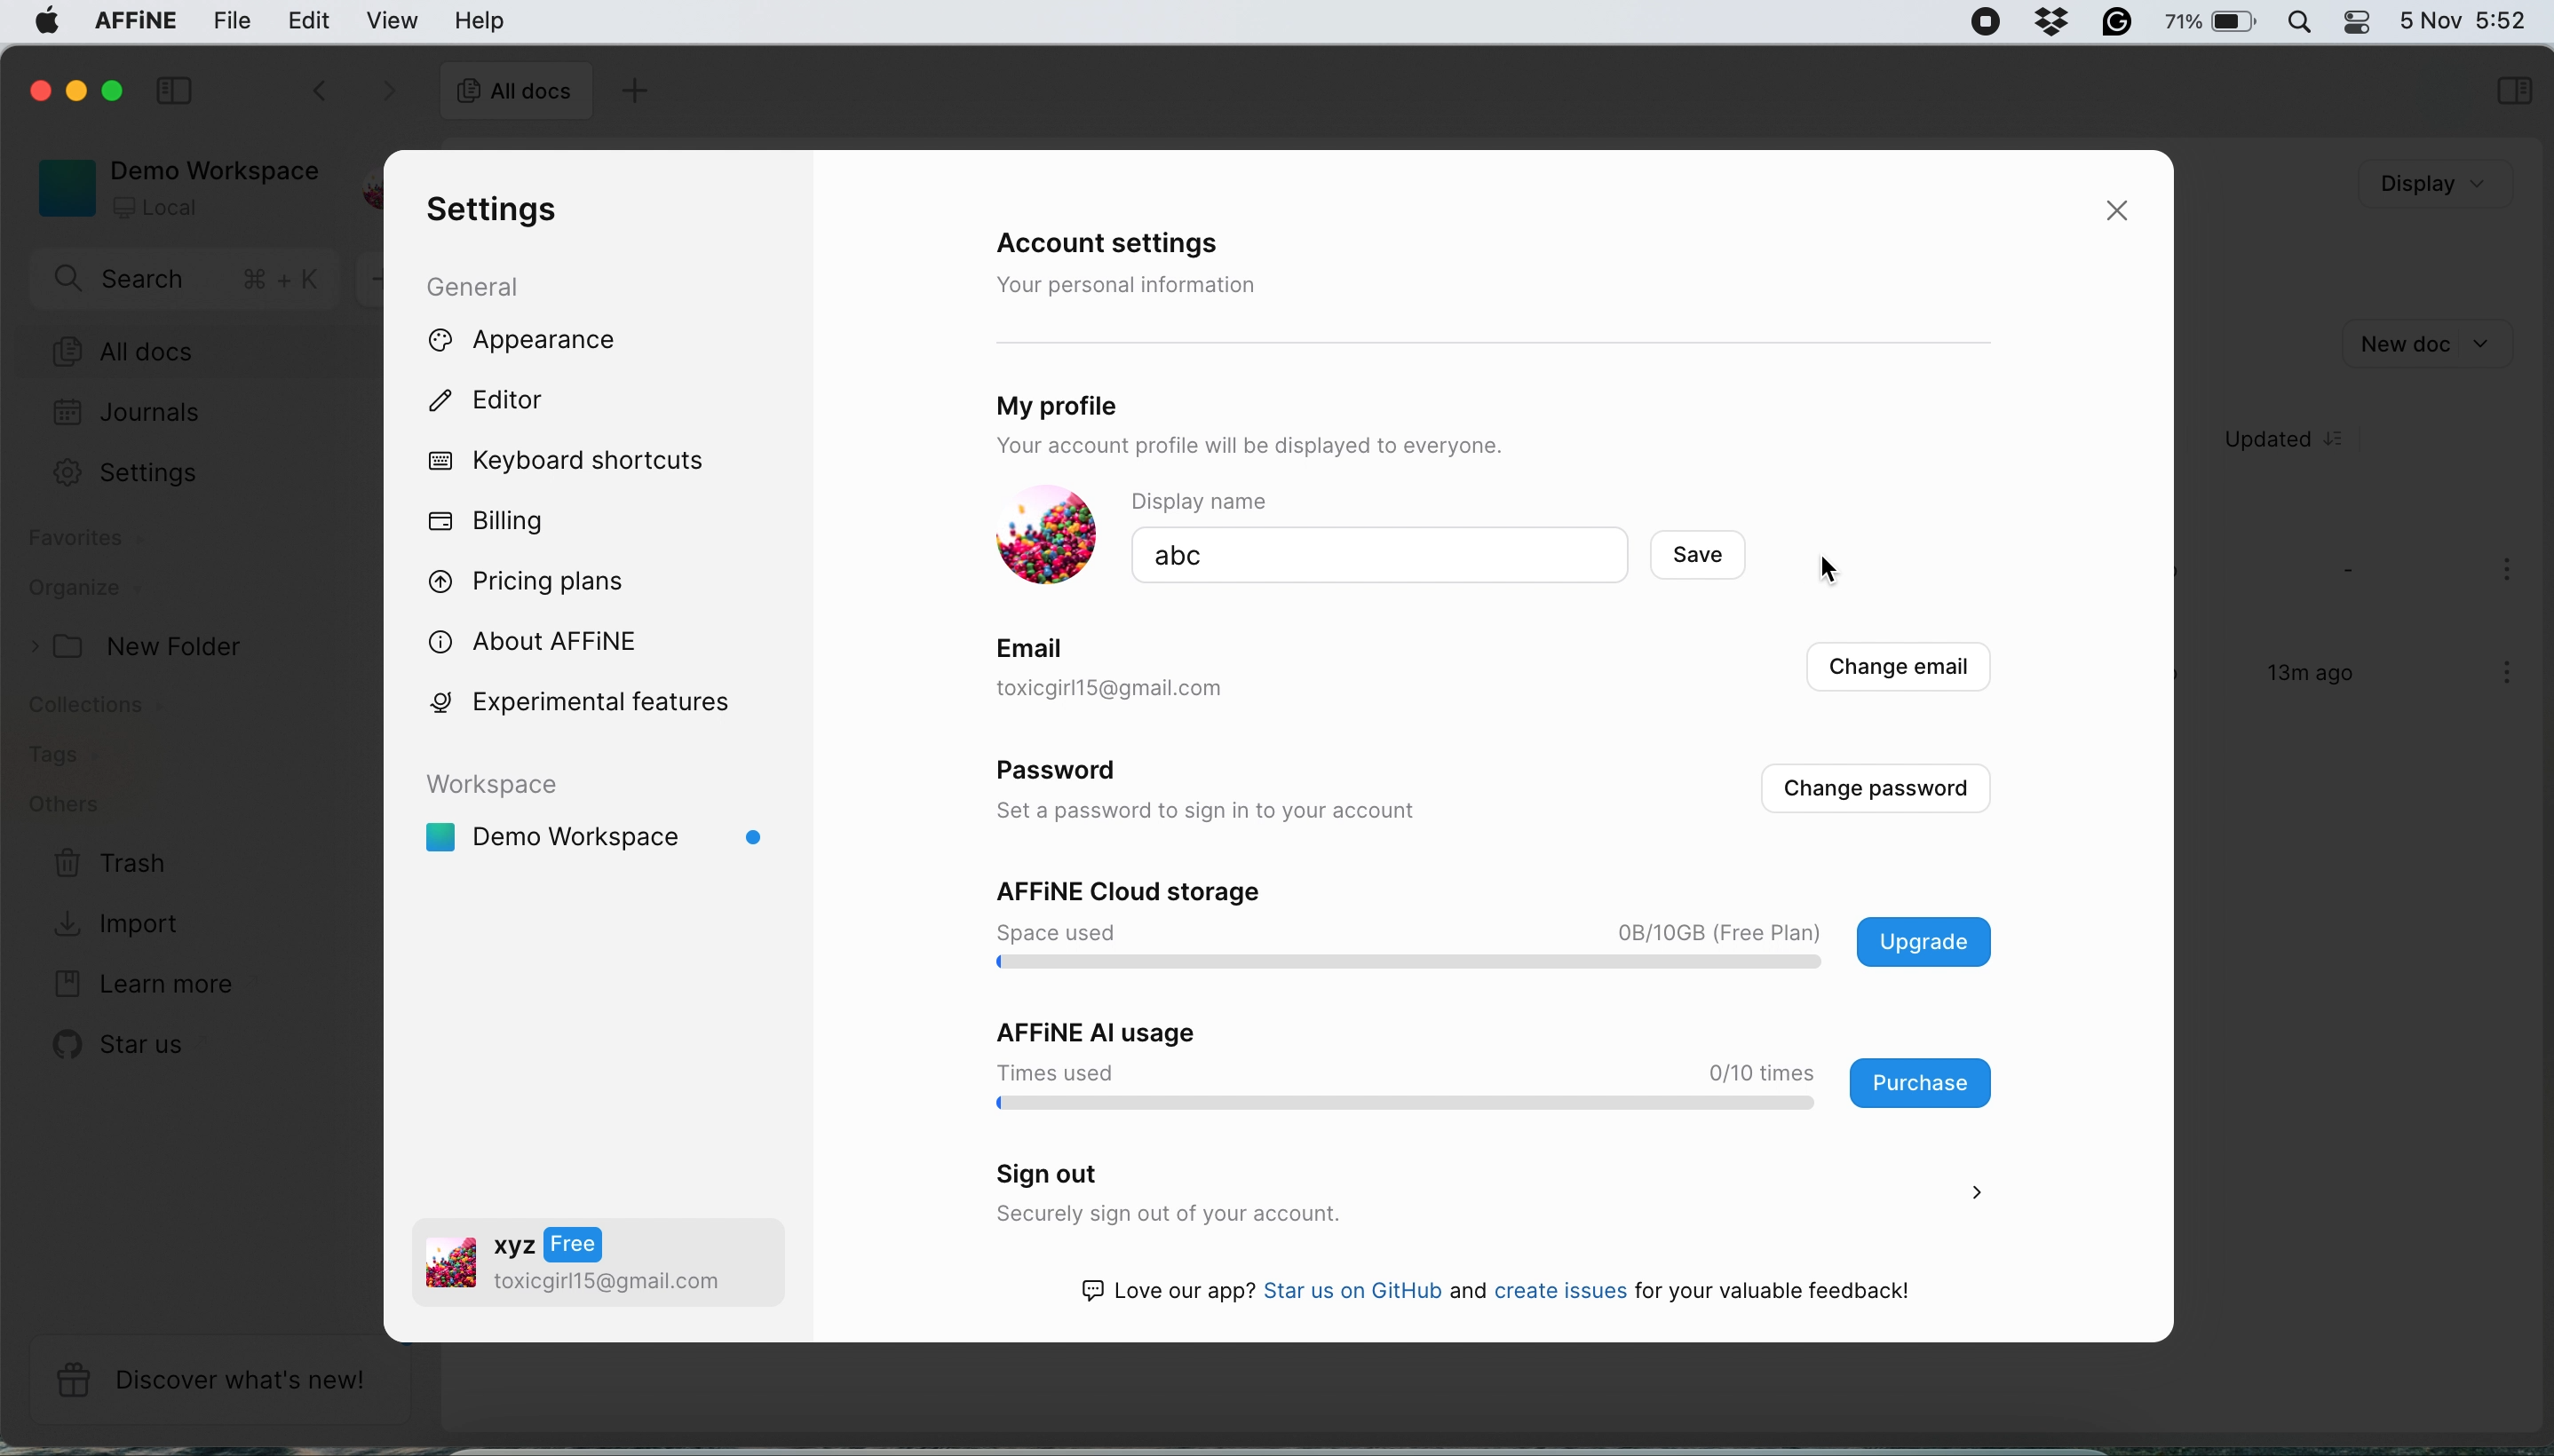  I want to click on 75%, so click(2211, 25).